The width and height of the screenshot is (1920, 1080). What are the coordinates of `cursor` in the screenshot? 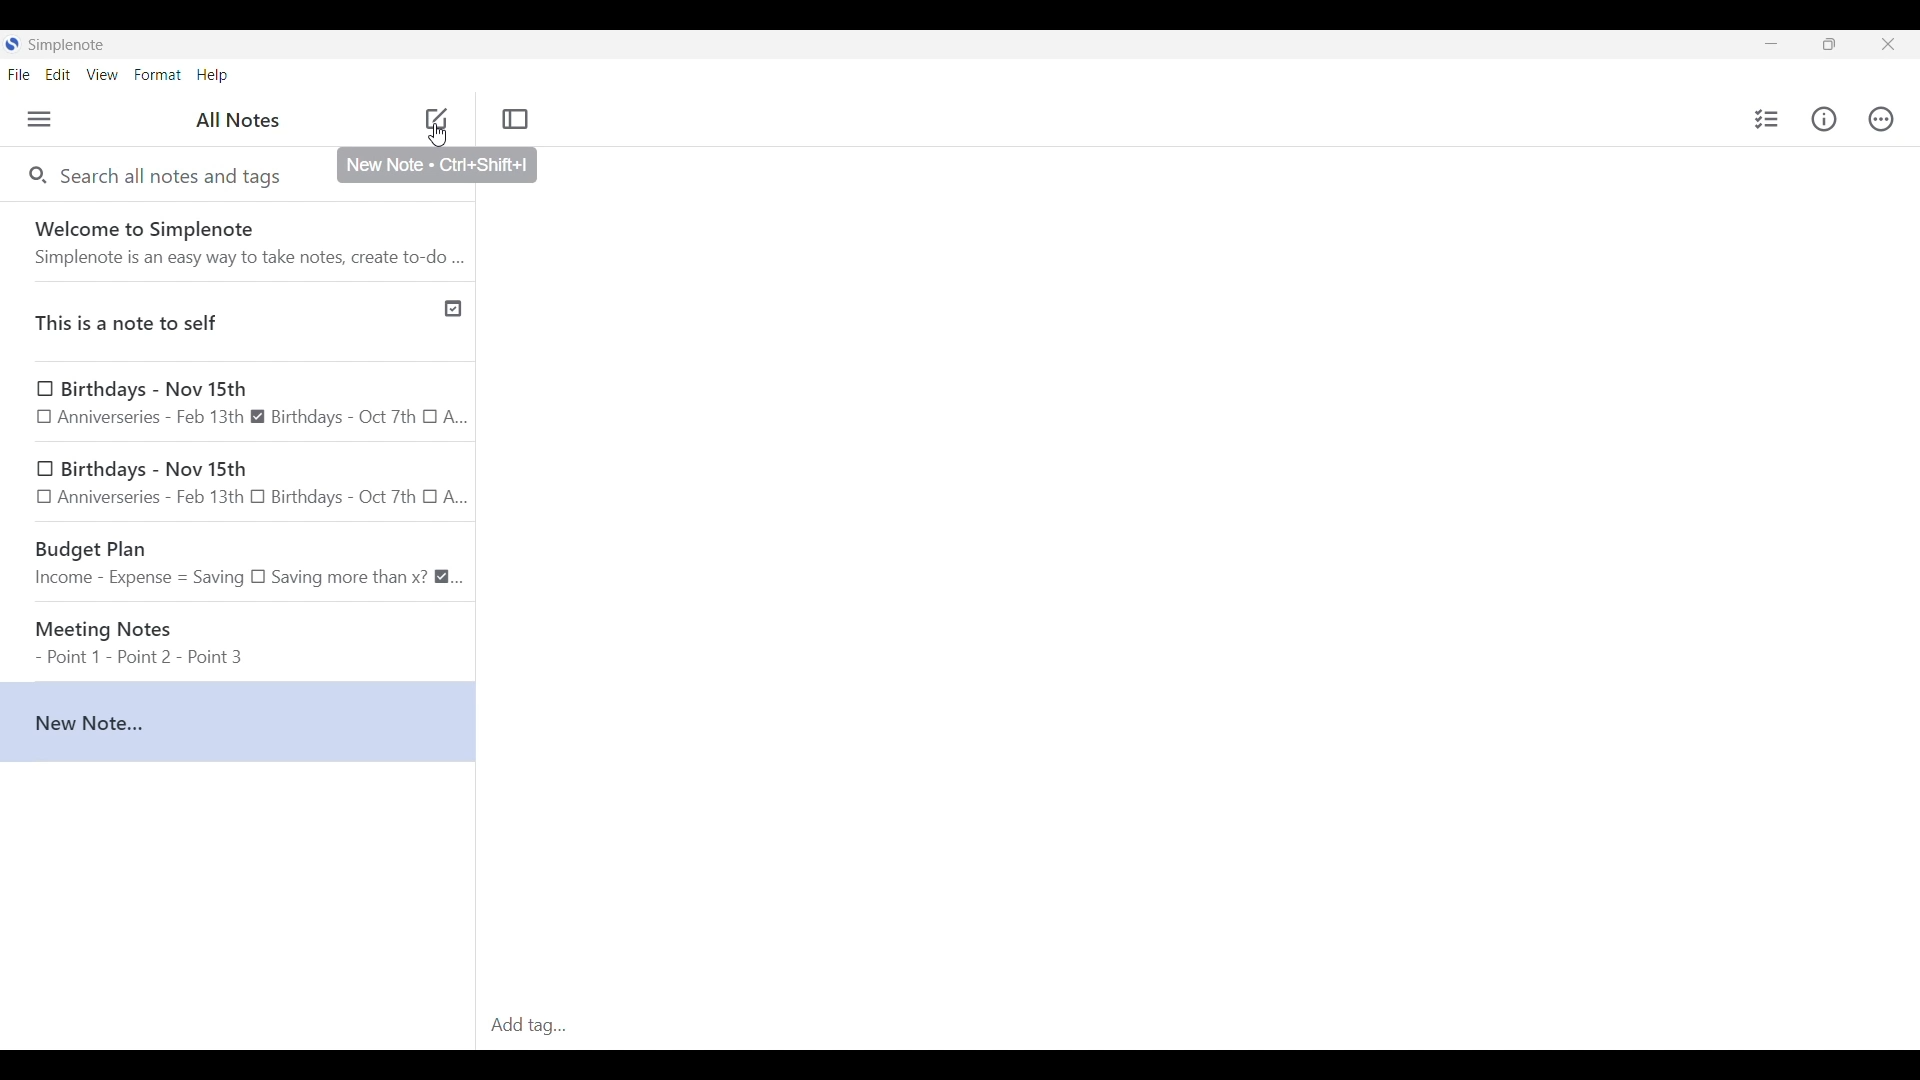 It's located at (439, 140).